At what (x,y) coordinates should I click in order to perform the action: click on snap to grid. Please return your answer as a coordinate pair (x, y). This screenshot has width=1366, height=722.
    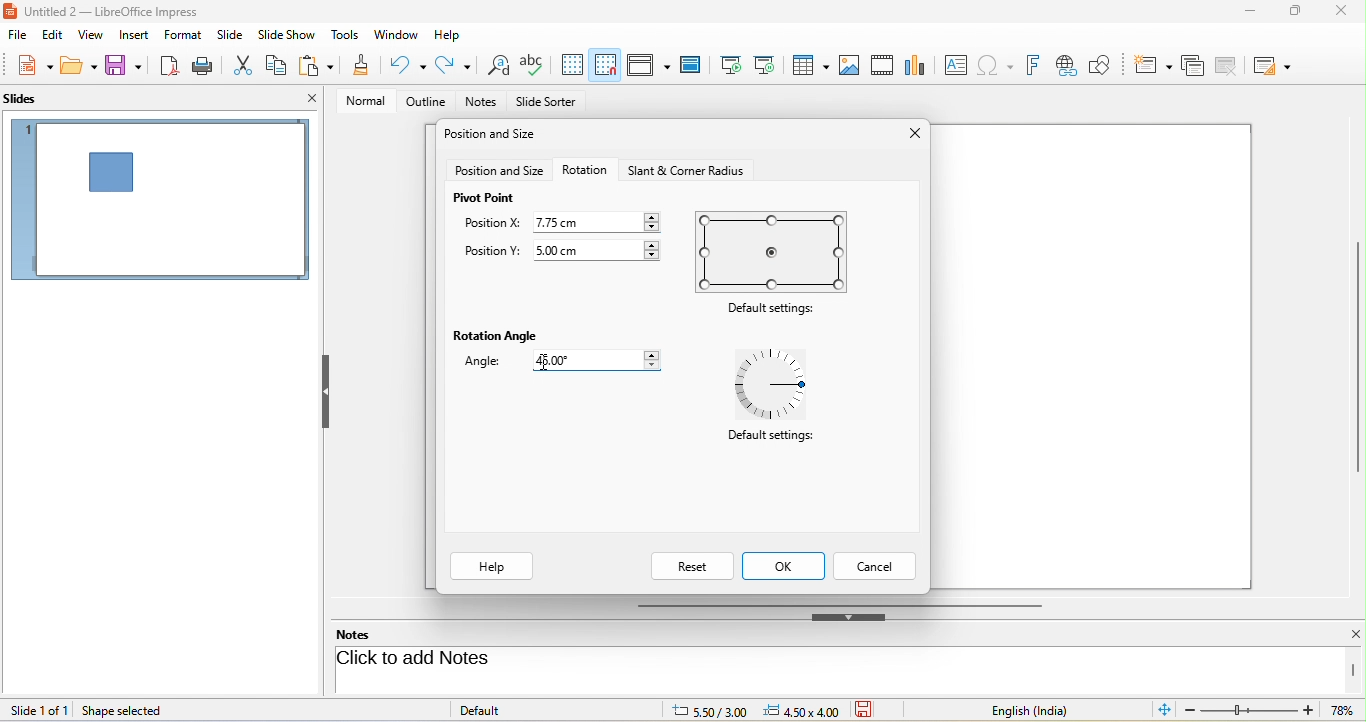
    Looking at the image, I should click on (605, 65).